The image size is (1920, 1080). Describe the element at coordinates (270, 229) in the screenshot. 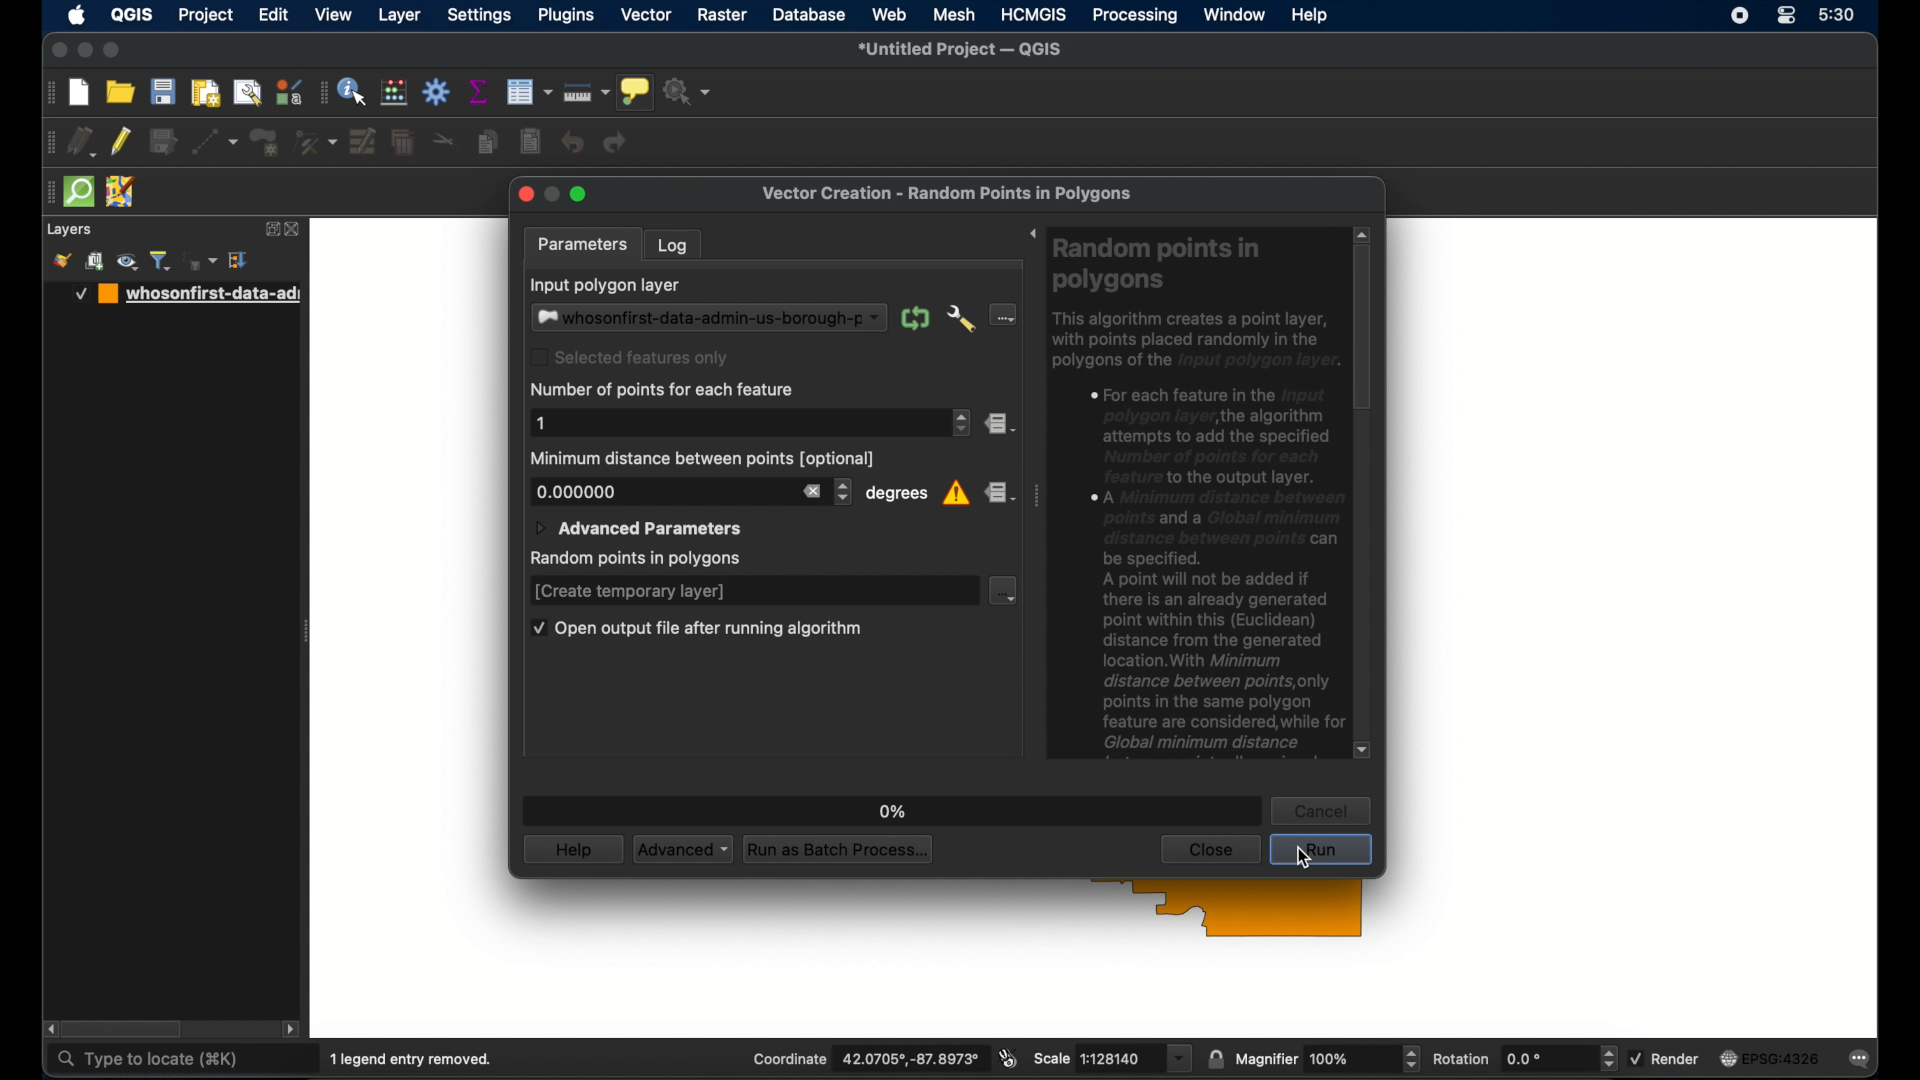

I see `expand` at that location.